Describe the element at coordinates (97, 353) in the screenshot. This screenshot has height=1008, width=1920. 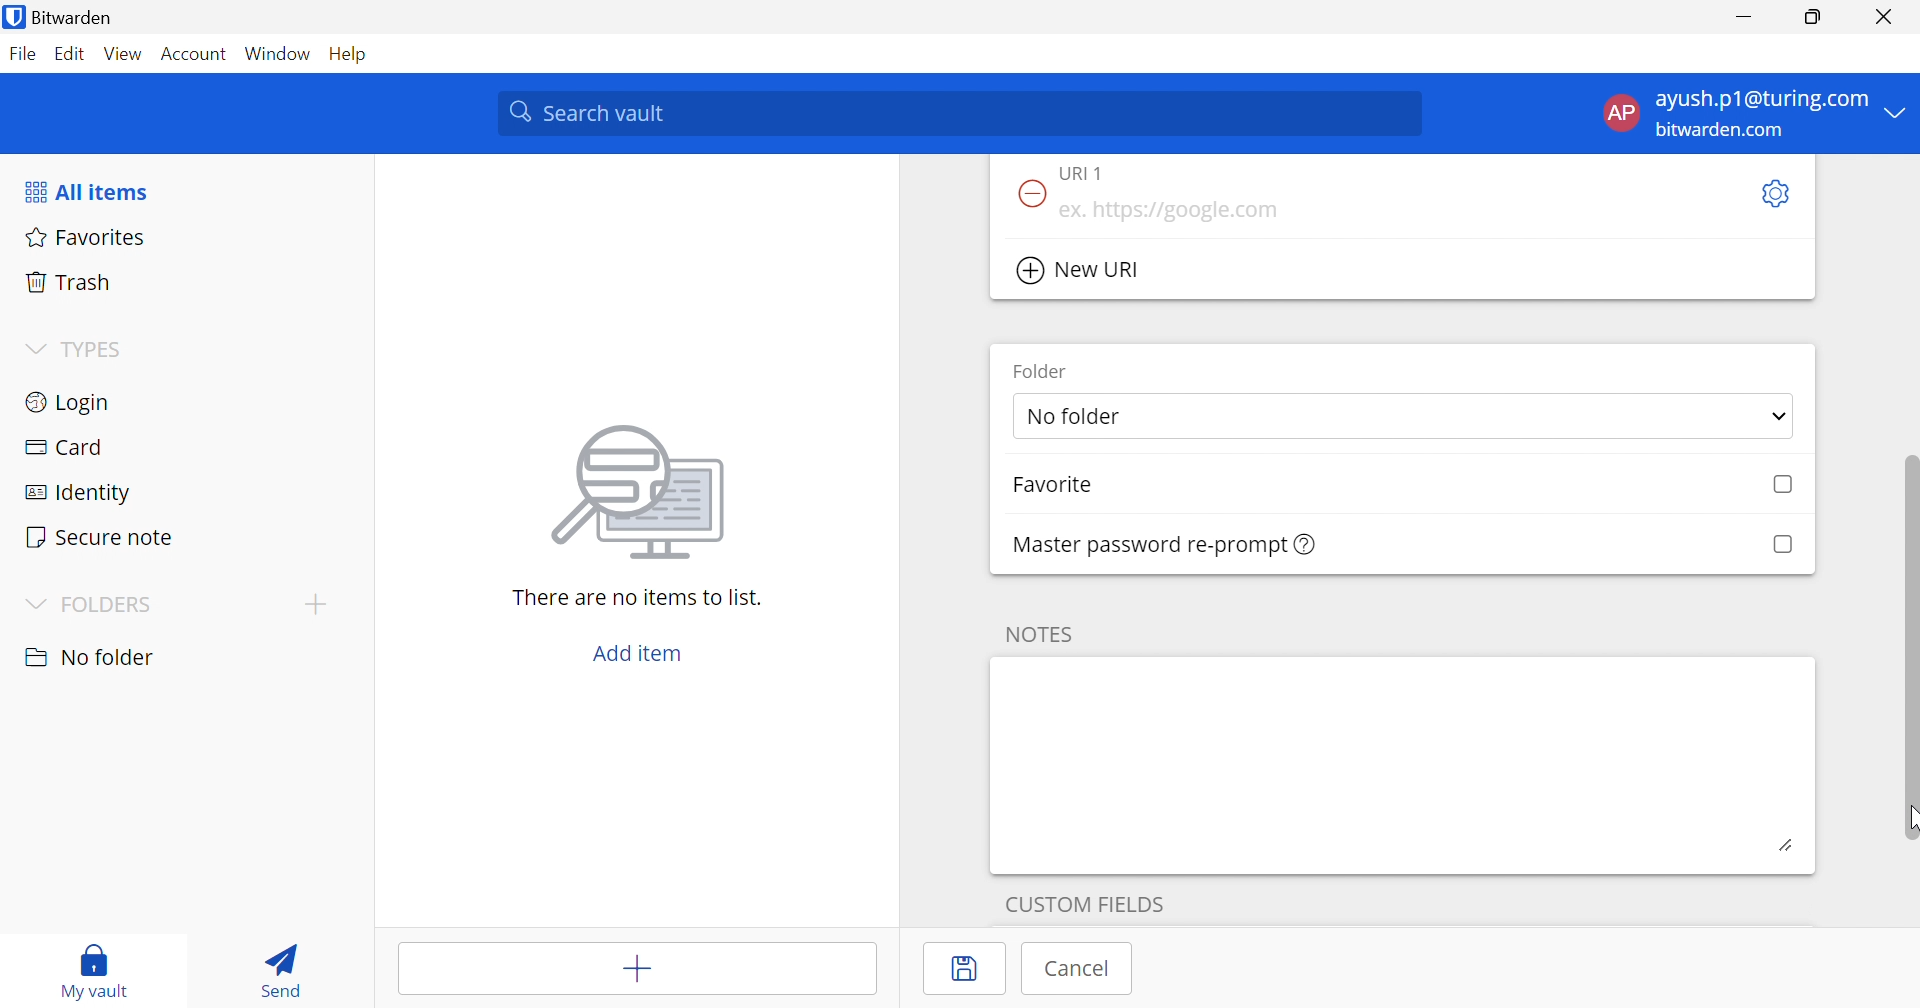
I see `TYPES` at that location.